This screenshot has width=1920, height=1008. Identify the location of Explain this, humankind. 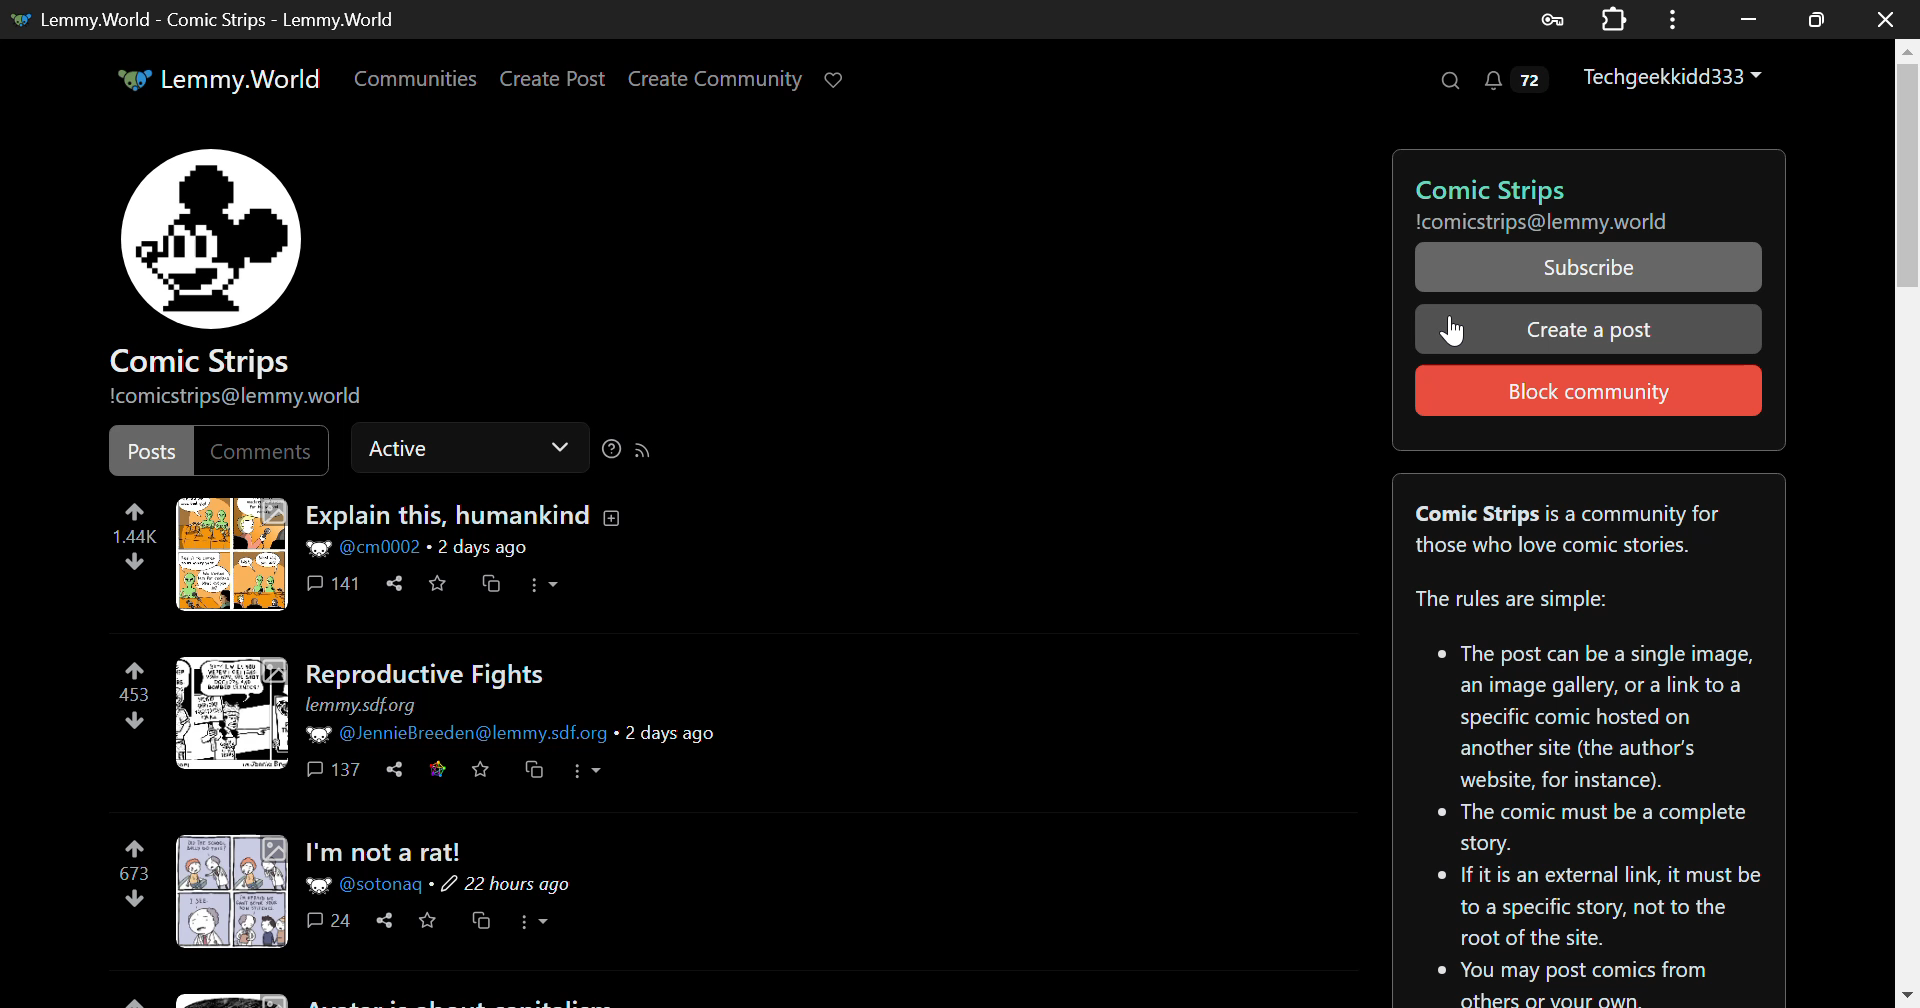
(468, 516).